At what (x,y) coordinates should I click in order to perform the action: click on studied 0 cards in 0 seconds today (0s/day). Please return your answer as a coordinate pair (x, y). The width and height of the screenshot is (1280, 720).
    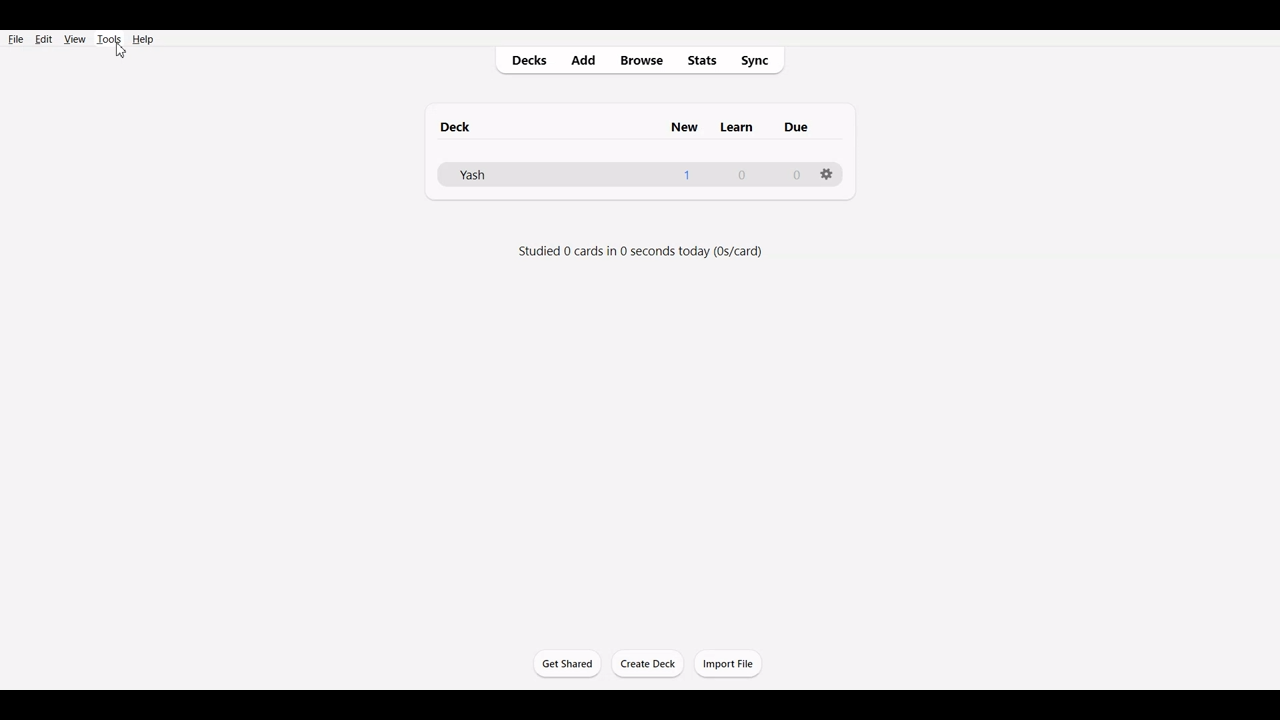
    Looking at the image, I should click on (641, 251).